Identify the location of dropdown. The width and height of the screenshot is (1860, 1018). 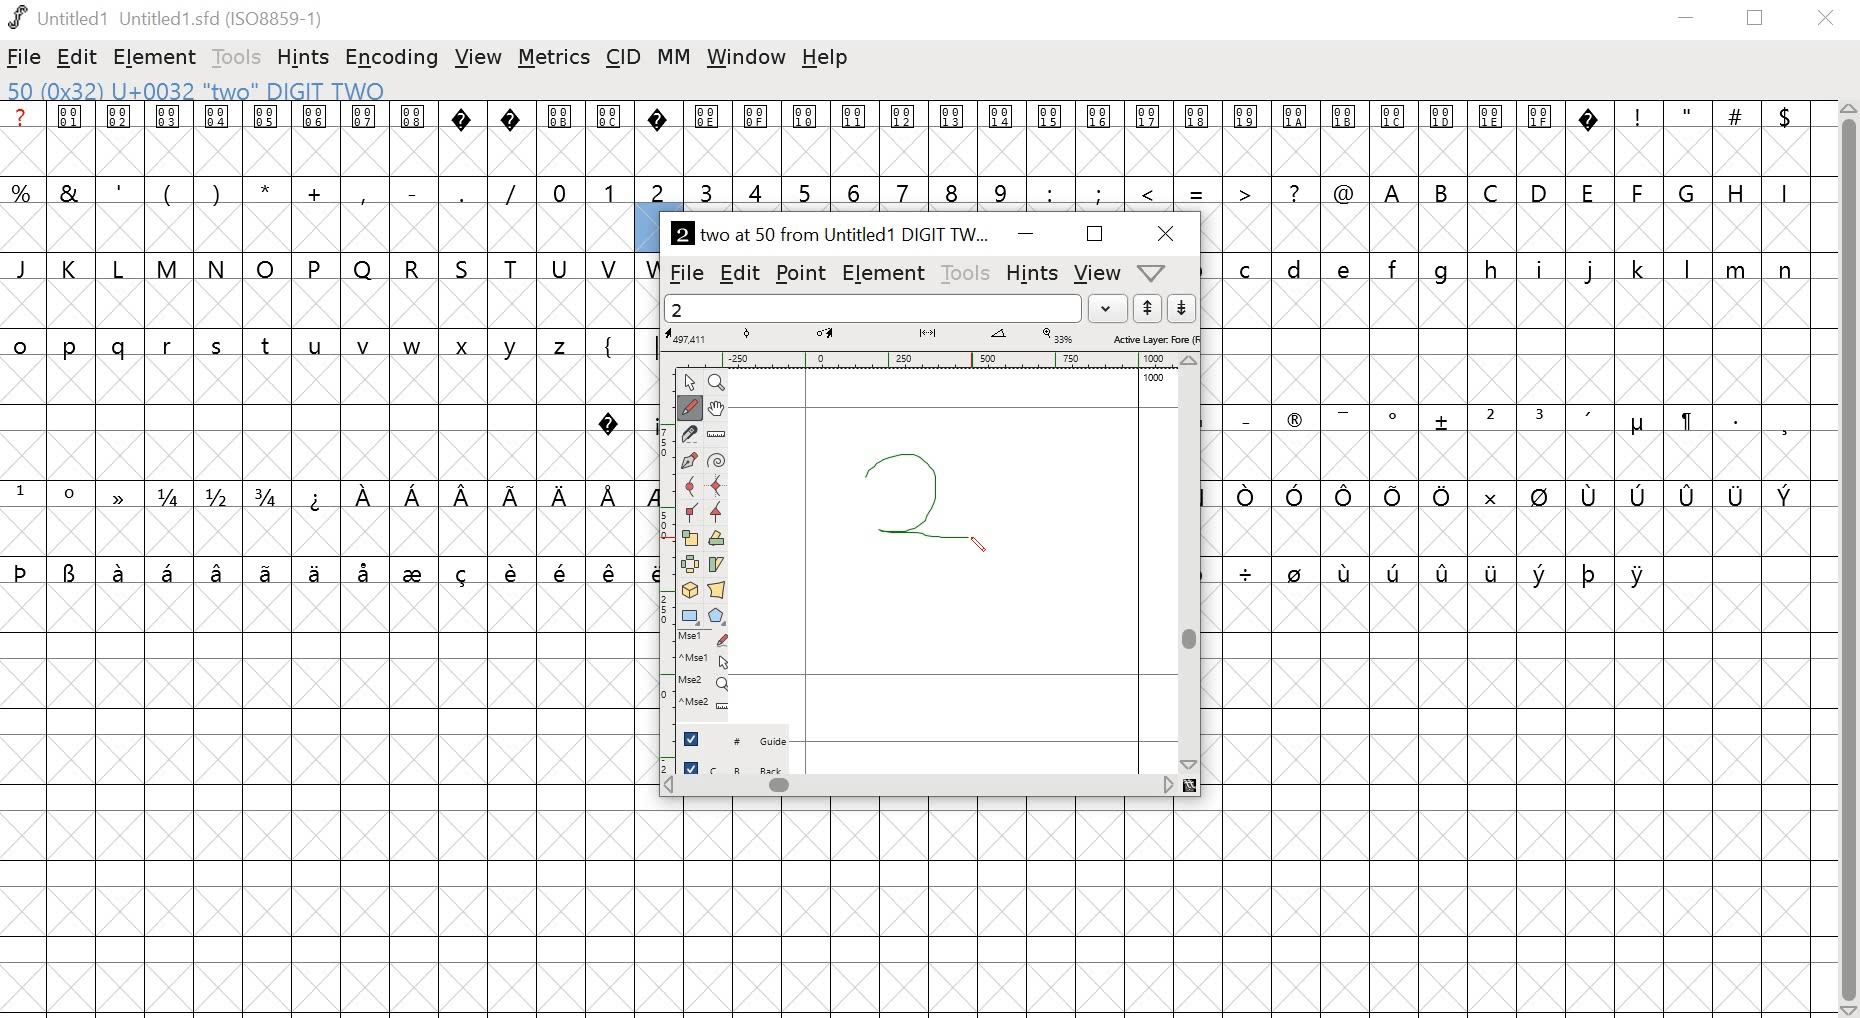
(1108, 308).